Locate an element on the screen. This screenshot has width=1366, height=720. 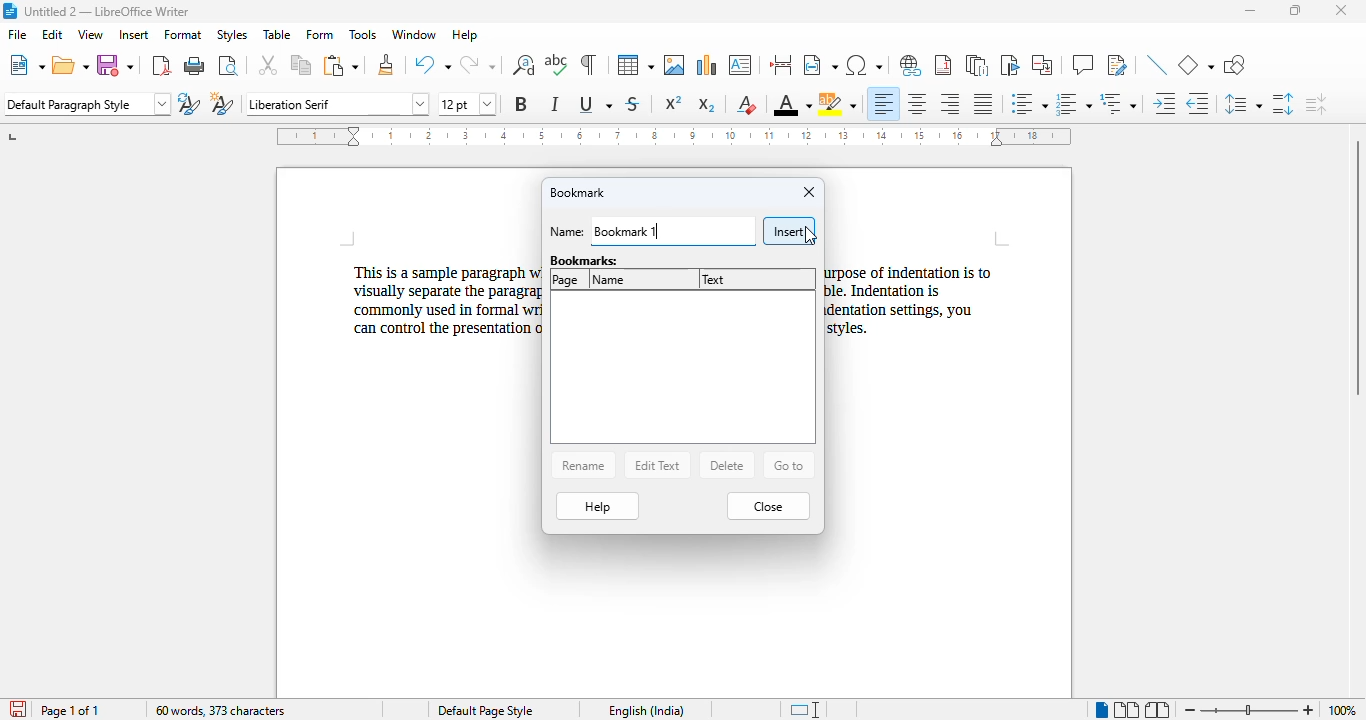
toggle formatting marks is located at coordinates (589, 65).